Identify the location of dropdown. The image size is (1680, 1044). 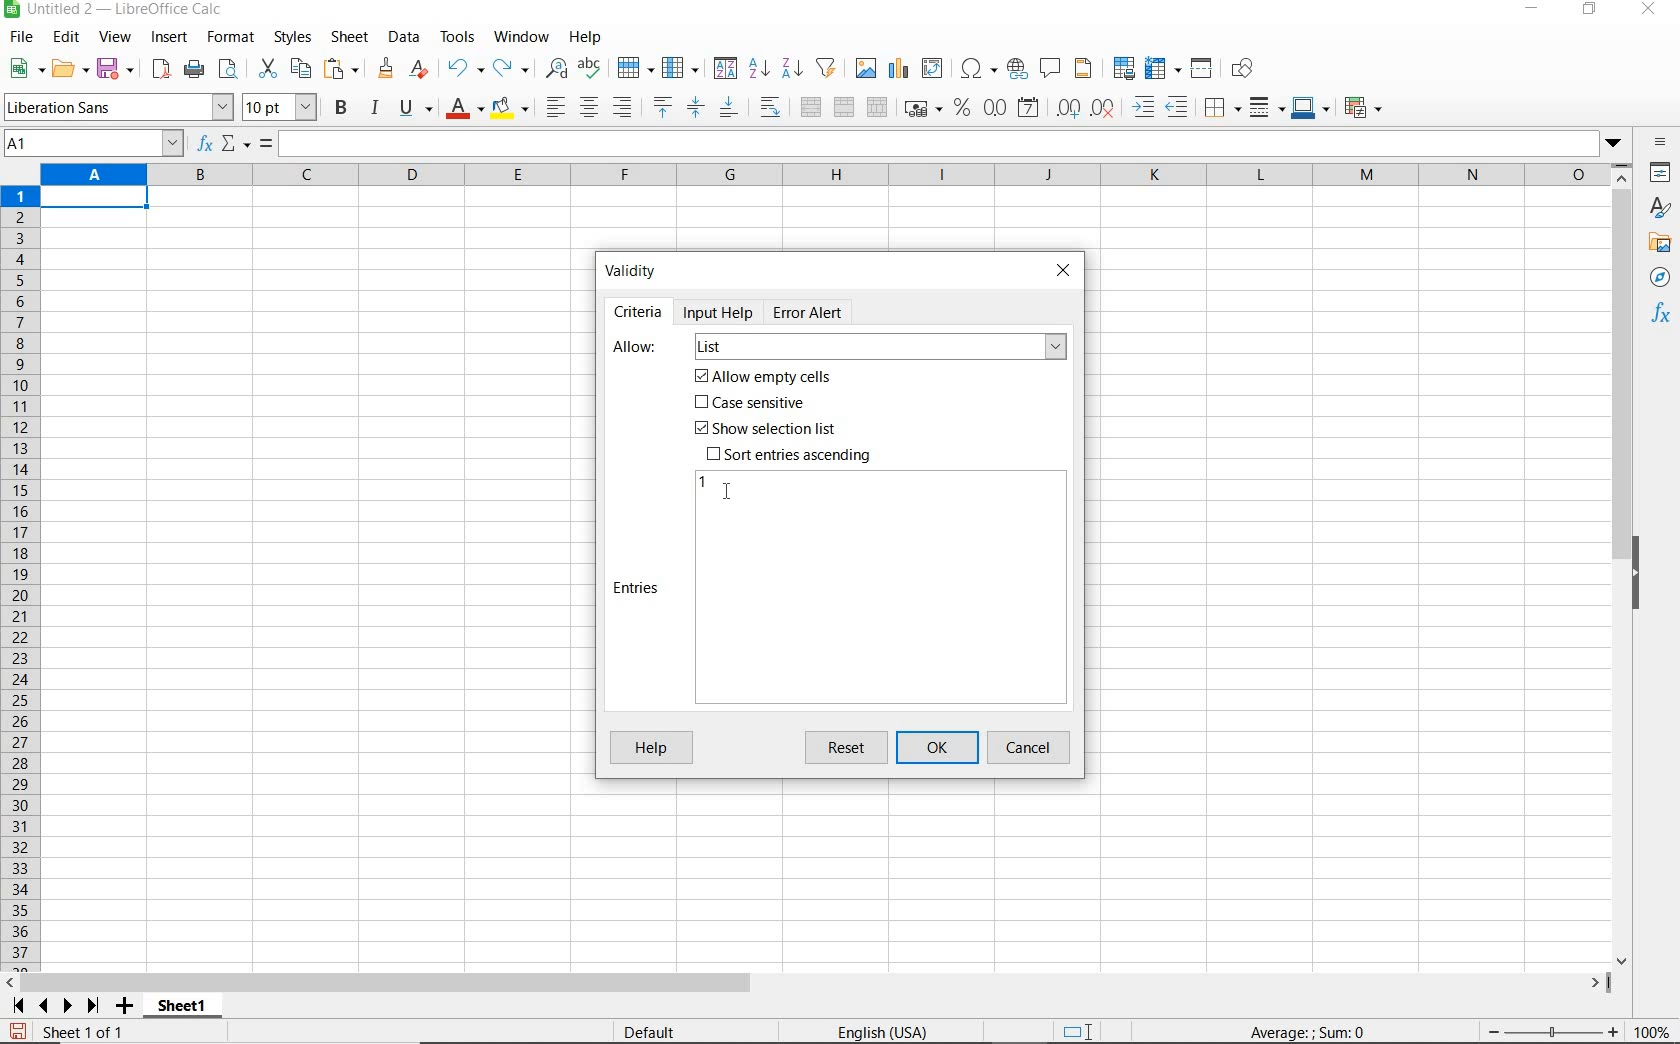
(1615, 145).